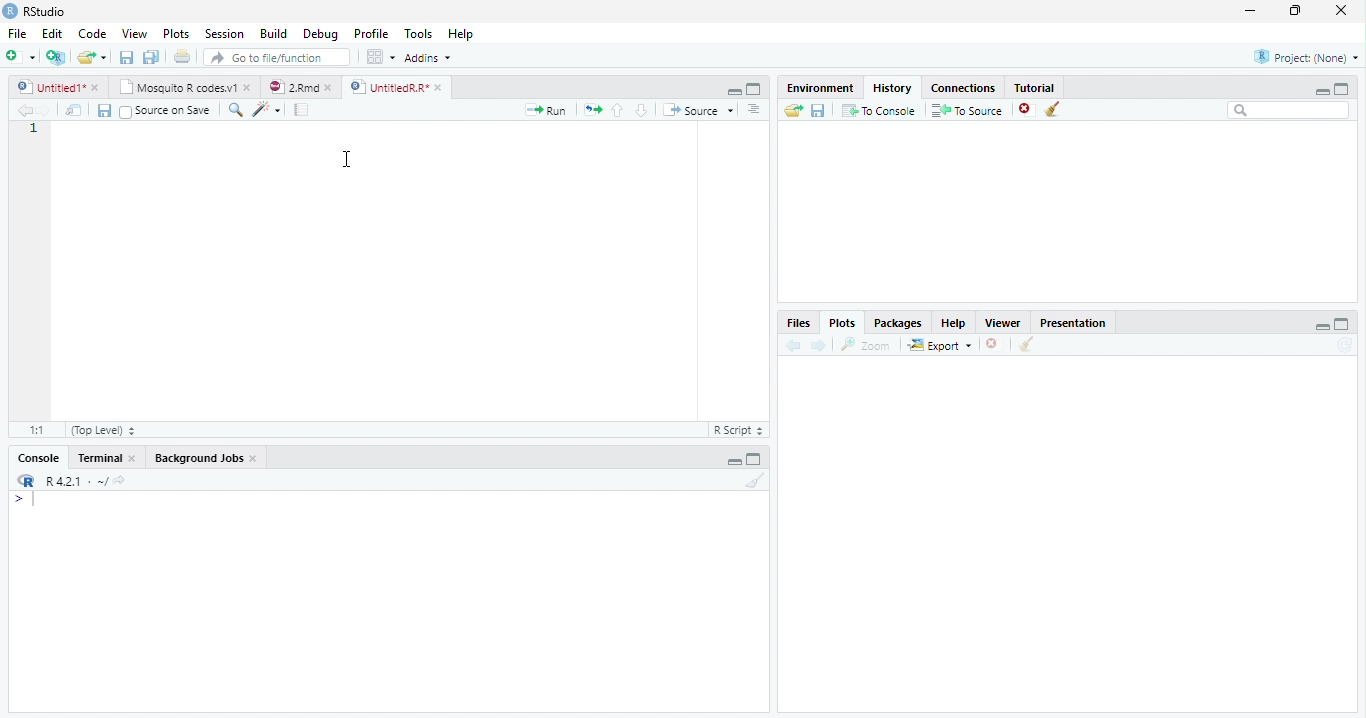 The height and width of the screenshot is (718, 1366). I want to click on Code Tools, so click(263, 109).